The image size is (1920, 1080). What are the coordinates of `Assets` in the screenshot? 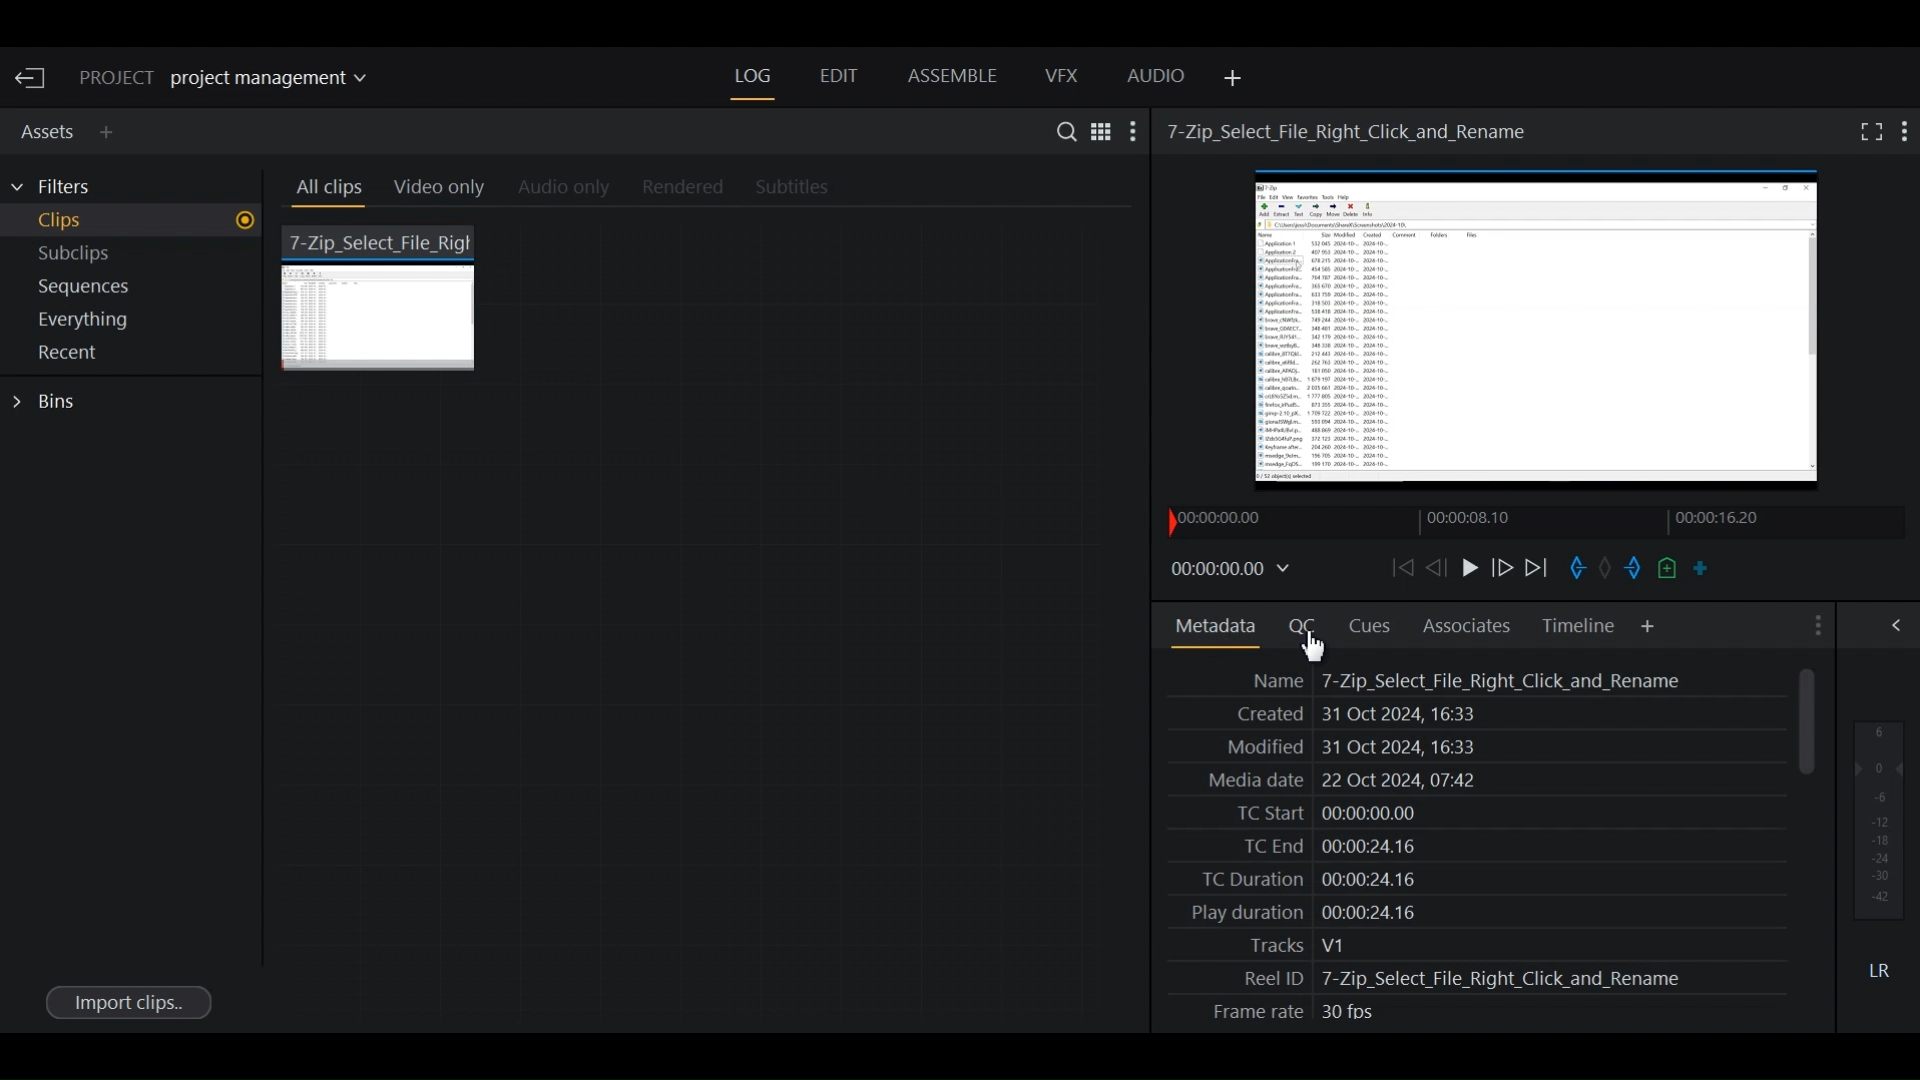 It's located at (44, 129).